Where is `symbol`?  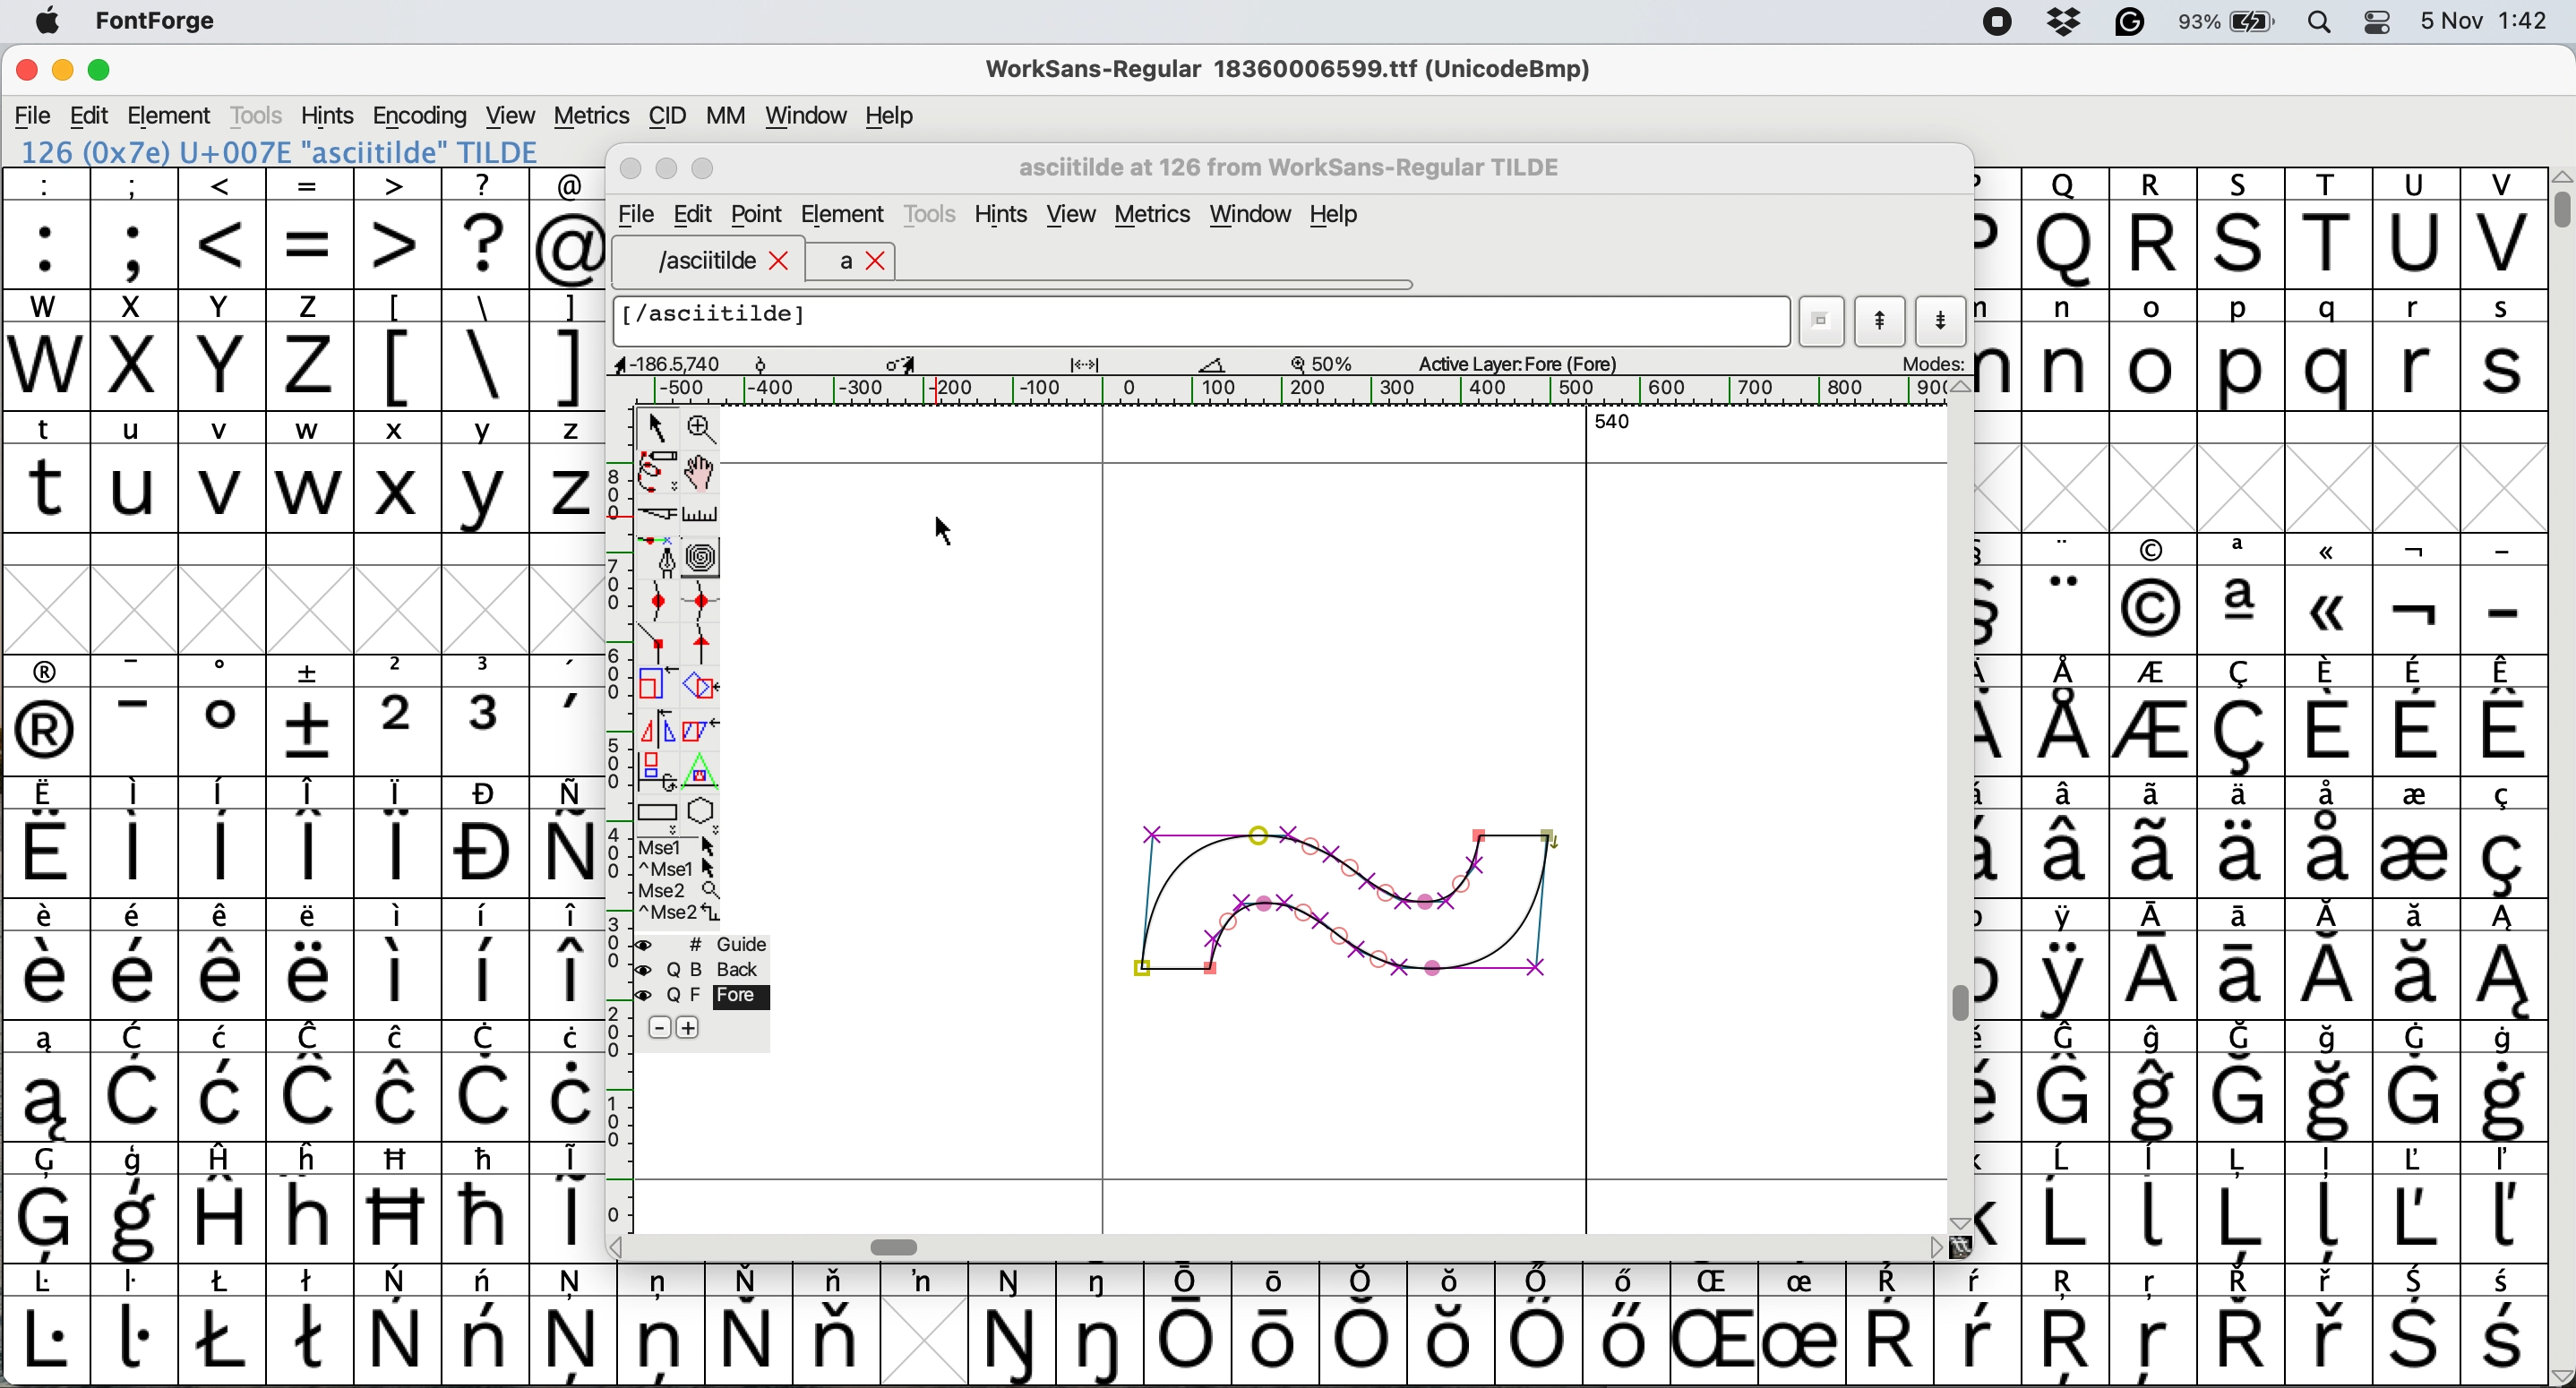
symbol is located at coordinates (397, 1081).